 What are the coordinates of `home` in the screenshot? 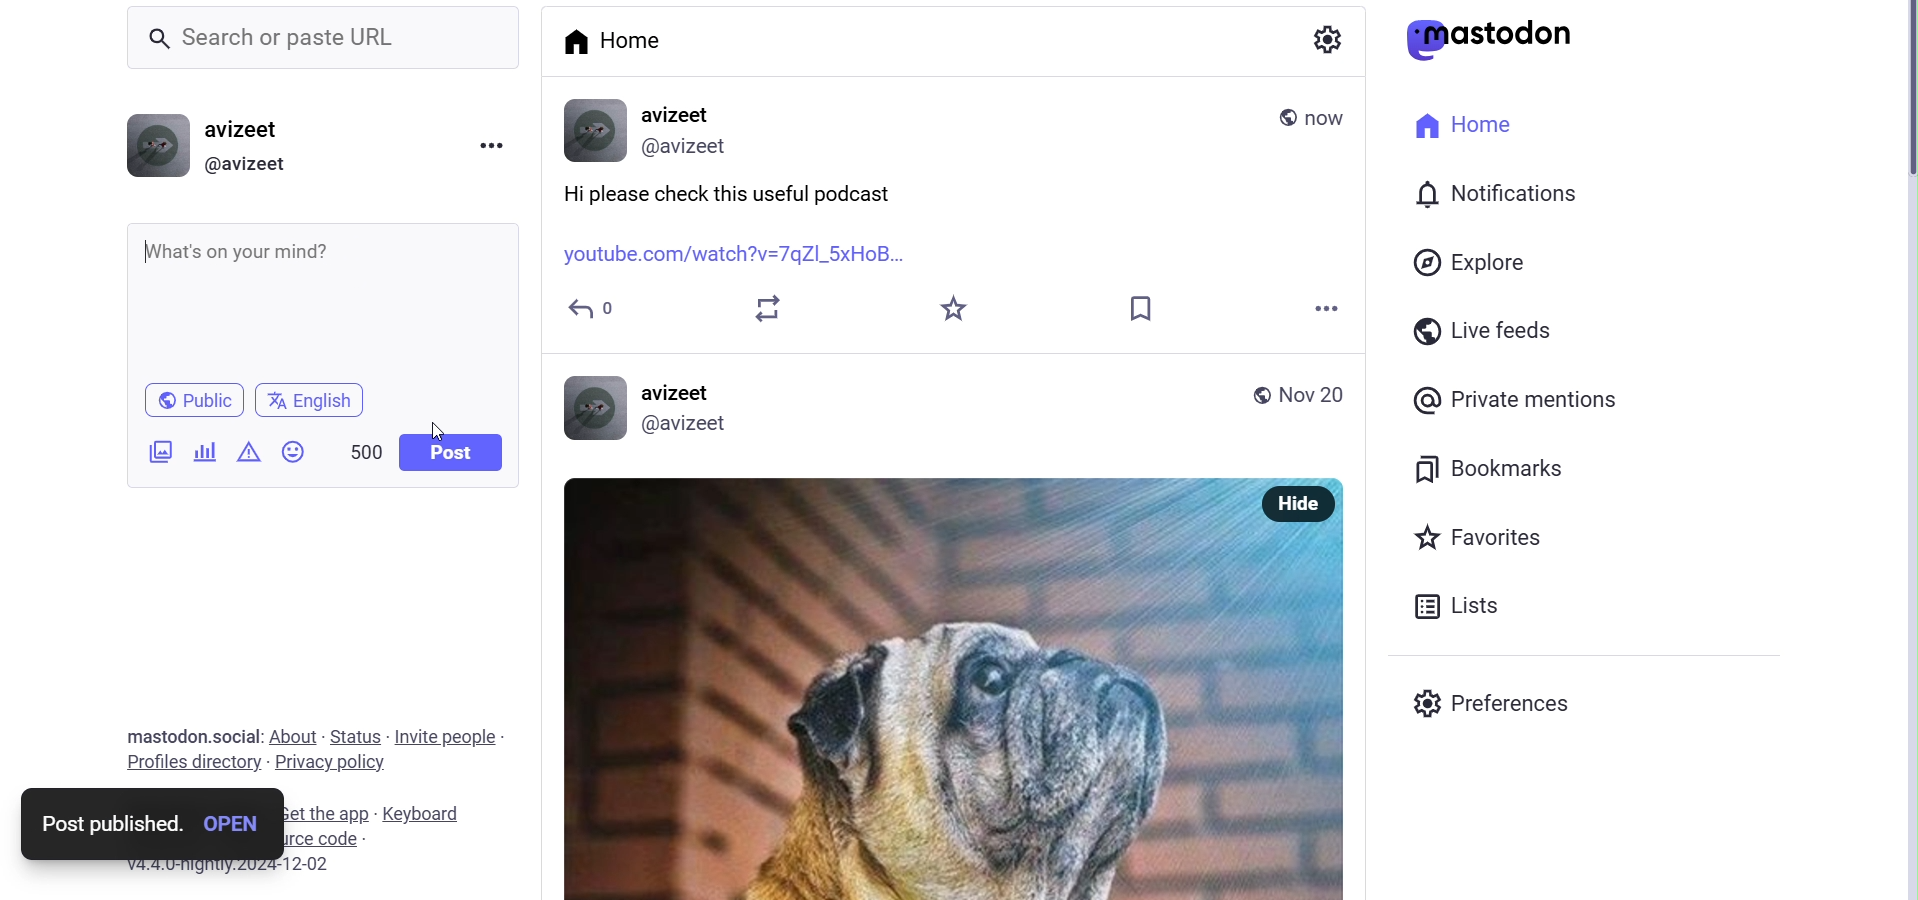 It's located at (615, 39).